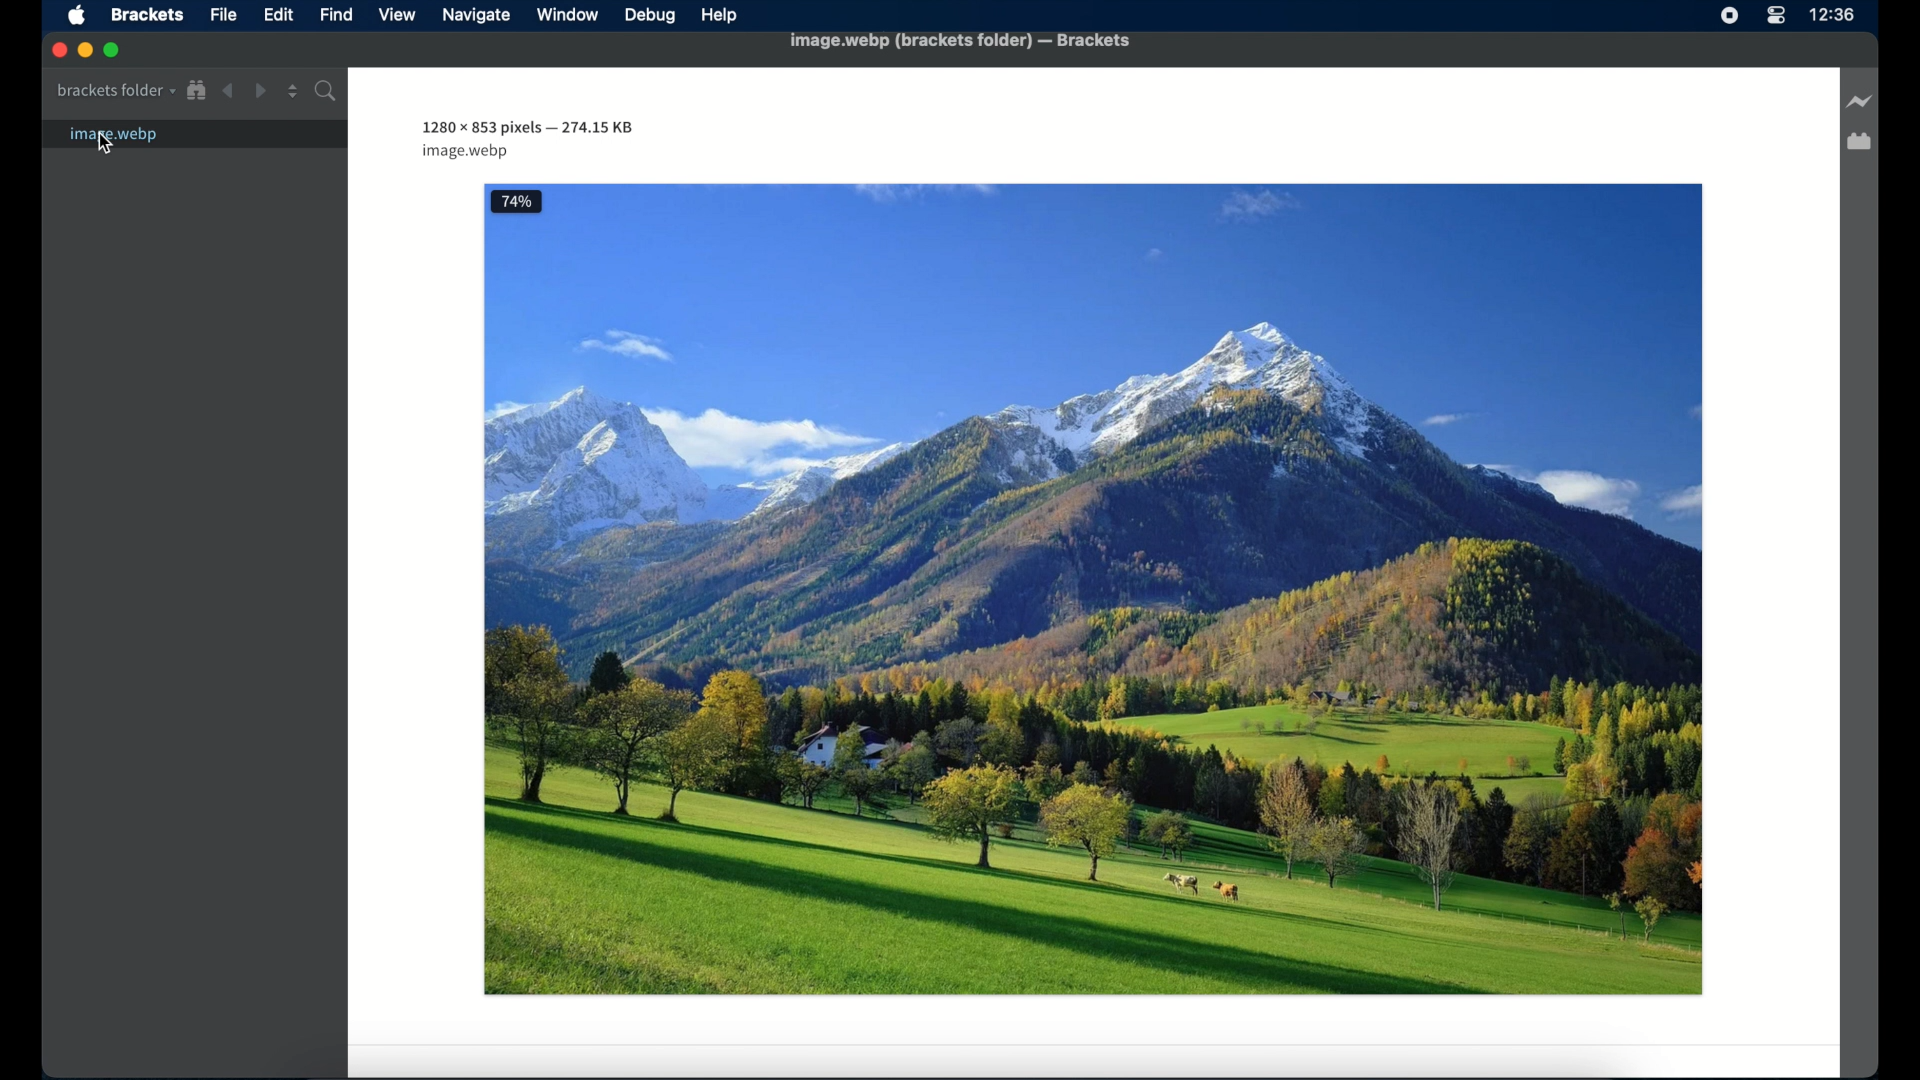 The image size is (1920, 1080). What do you see at coordinates (113, 51) in the screenshot?
I see `maximize icon` at bounding box center [113, 51].